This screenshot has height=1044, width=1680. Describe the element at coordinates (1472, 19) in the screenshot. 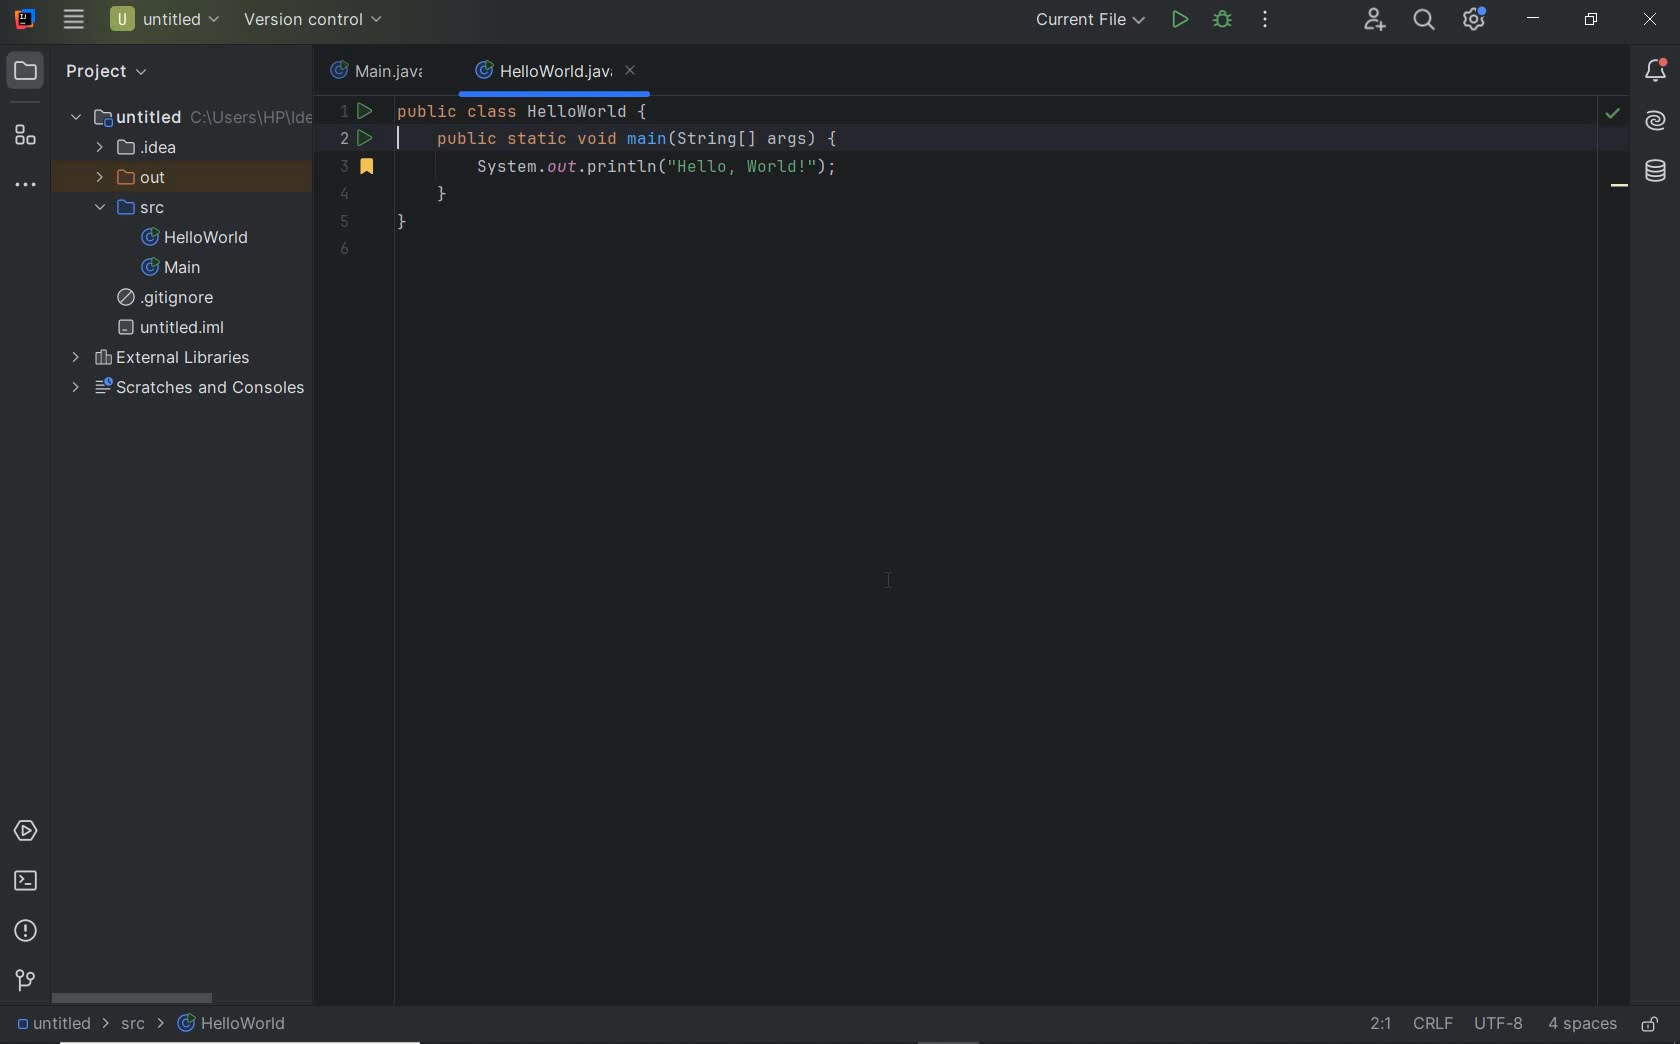

I see `IDE and Project Settings` at that location.